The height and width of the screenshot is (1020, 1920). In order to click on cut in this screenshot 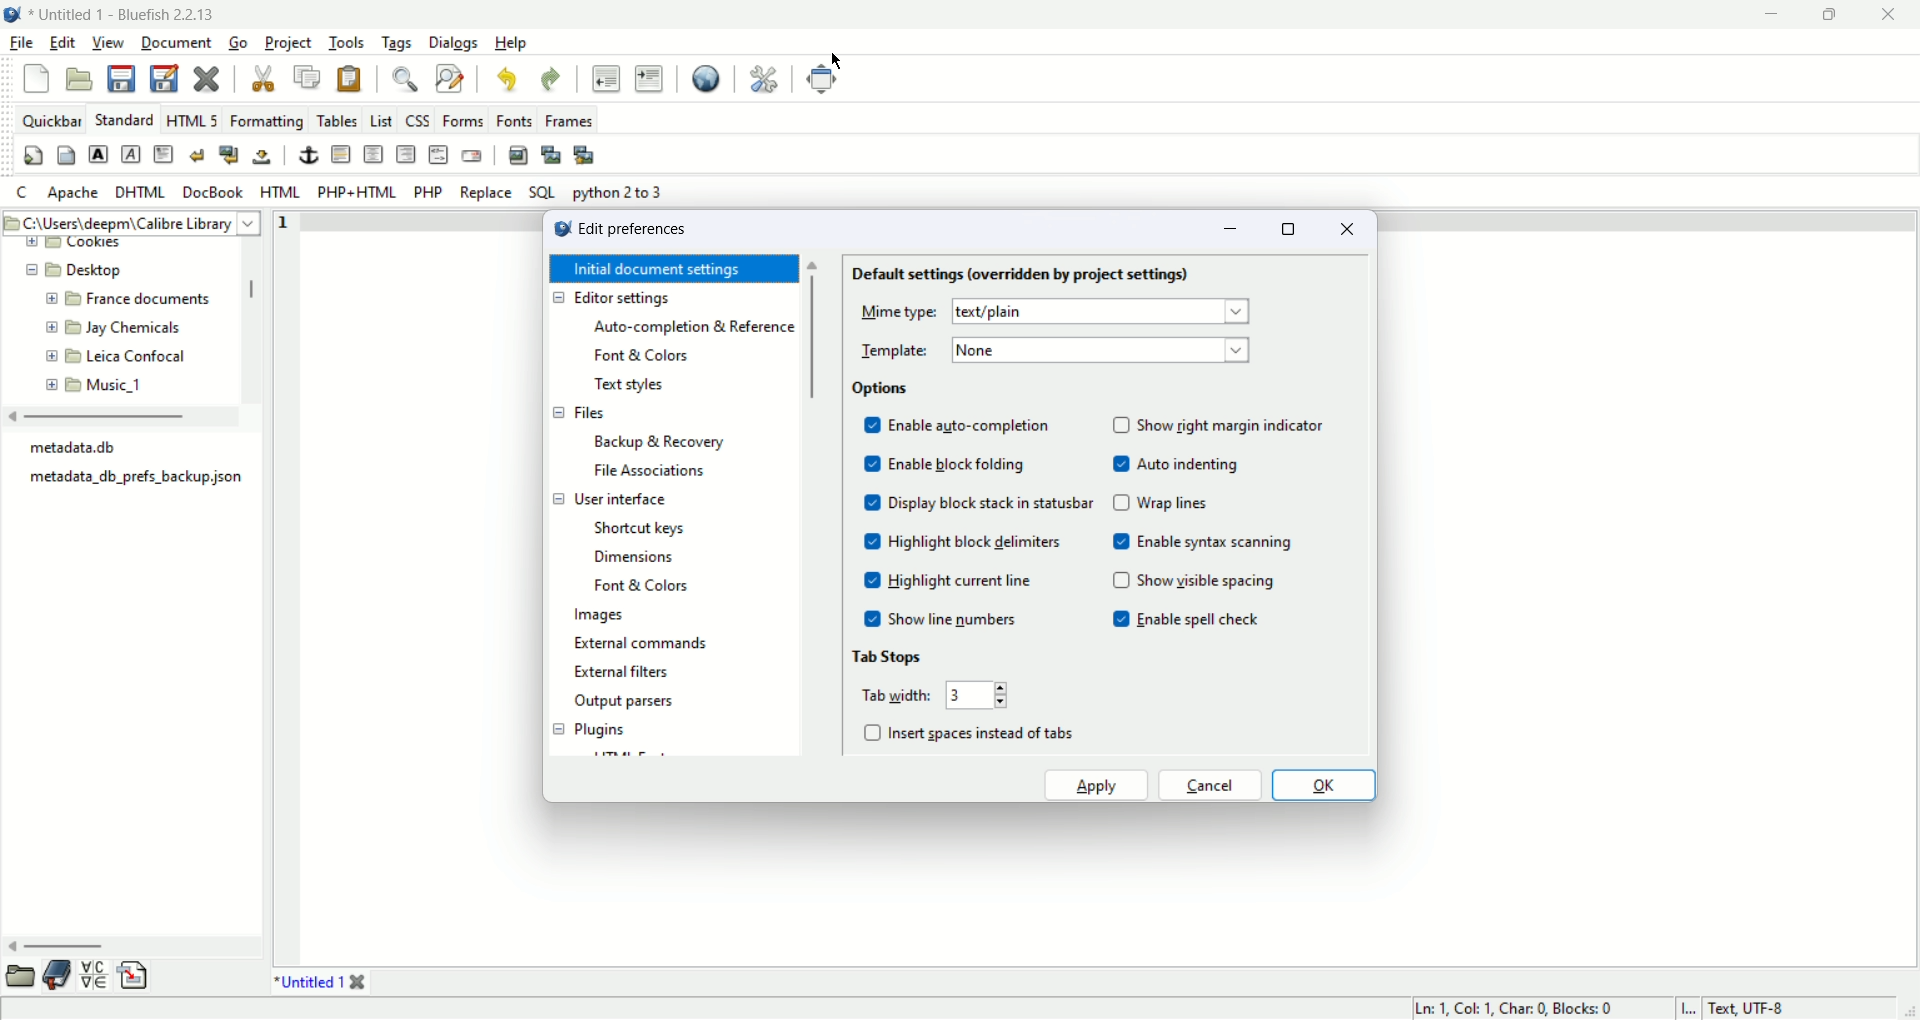, I will do `click(264, 80)`.